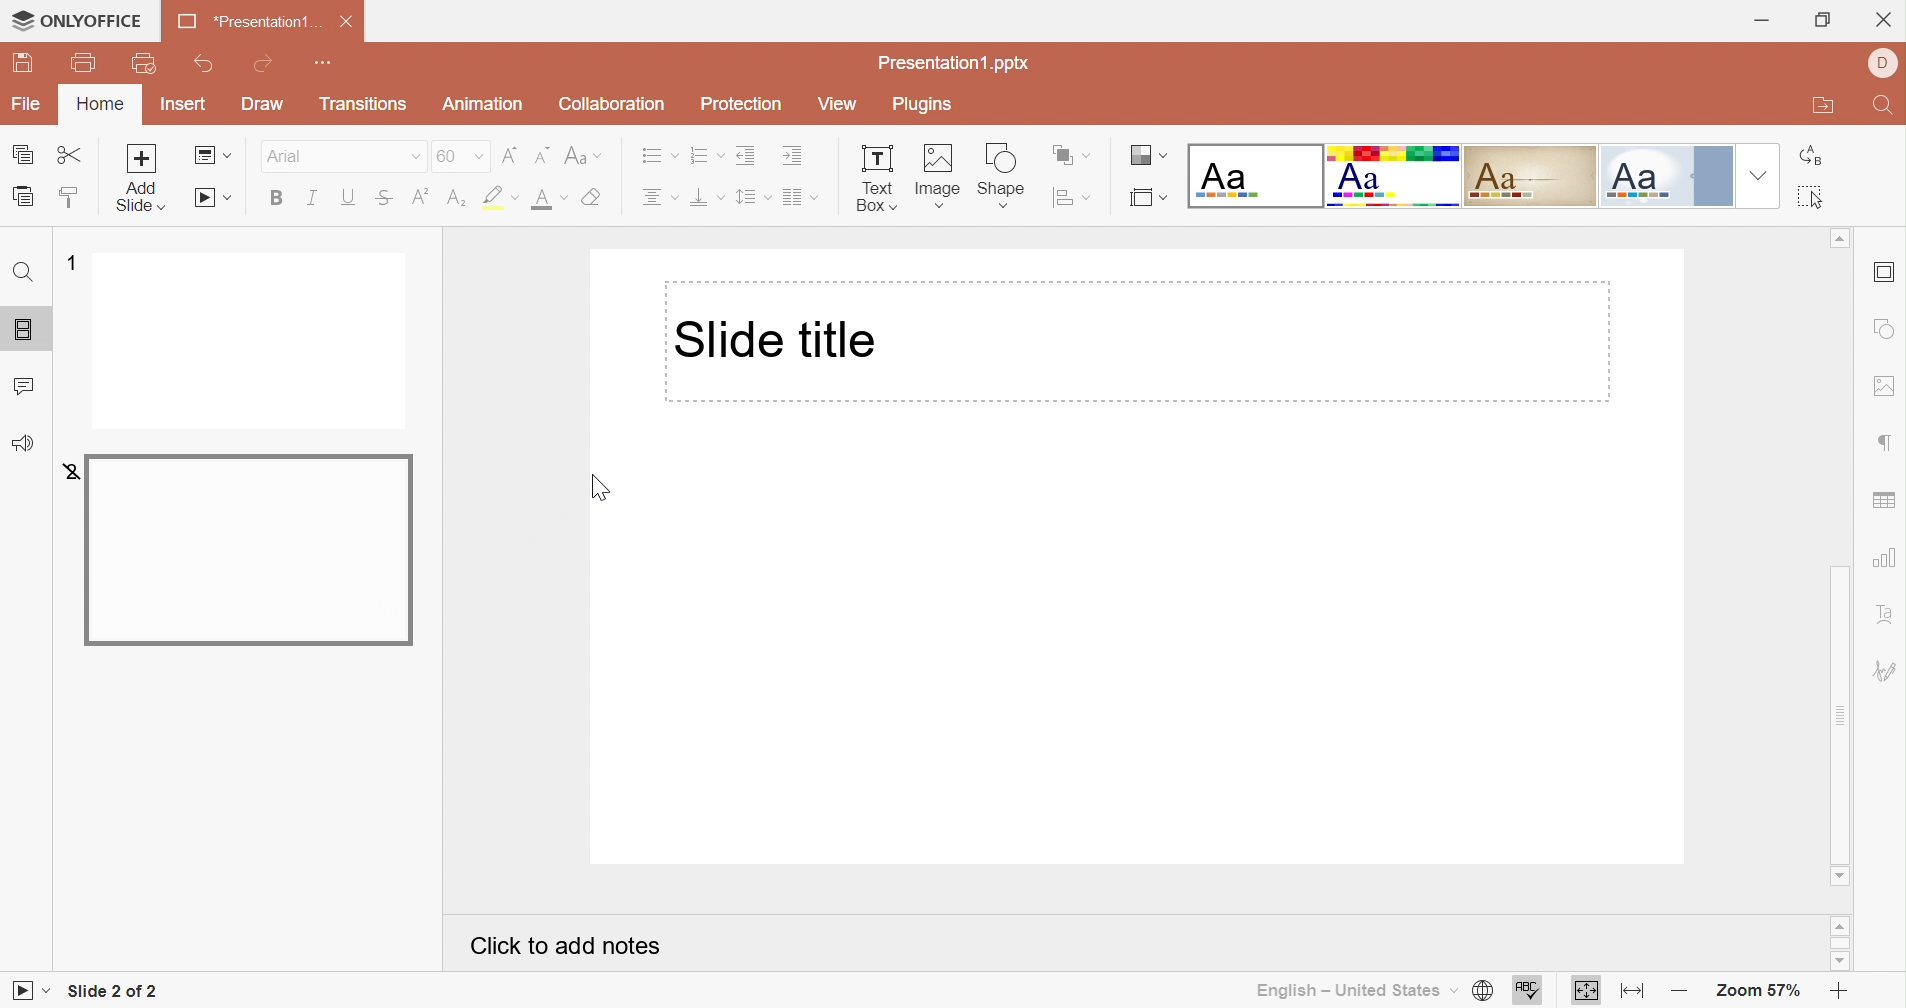 The width and height of the screenshot is (1906, 1008). Describe the element at coordinates (212, 199) in the screenshot. I see `Start Slideshow` at that location.